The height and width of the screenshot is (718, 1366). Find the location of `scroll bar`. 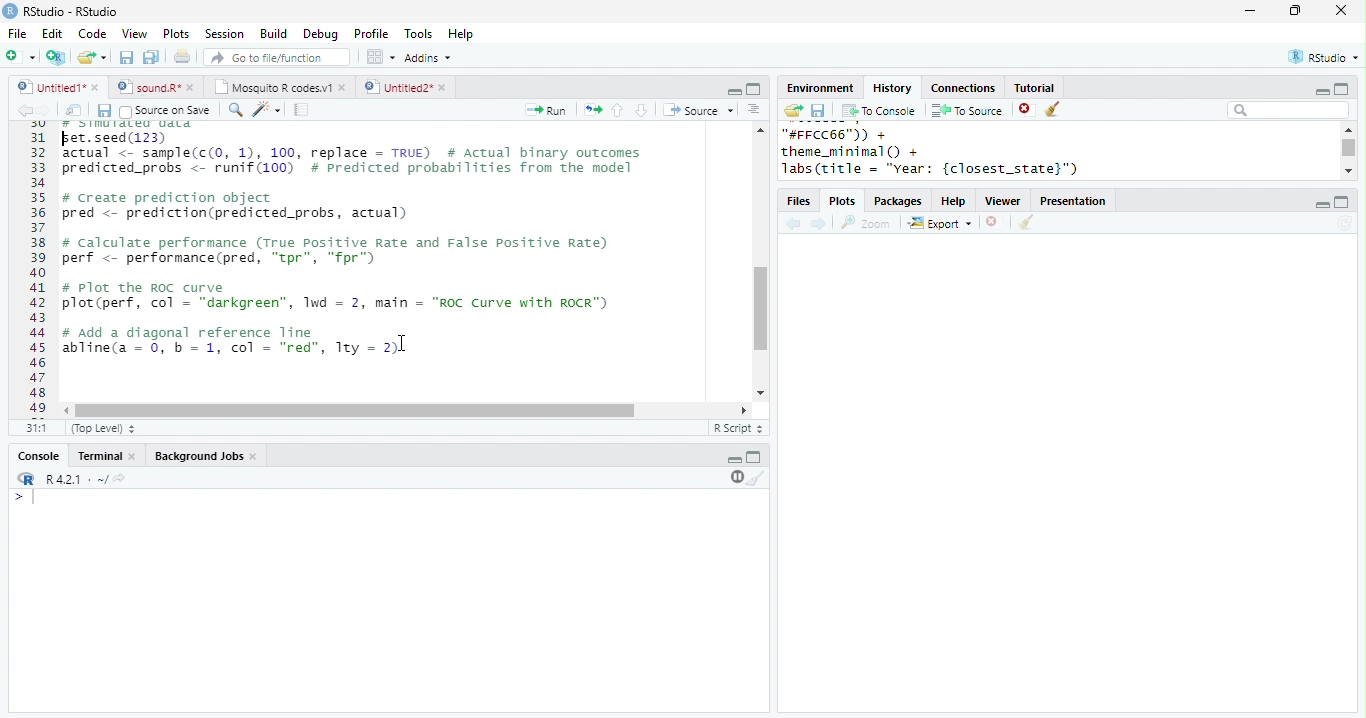

scroll bar is located at coordinates (355, 411).